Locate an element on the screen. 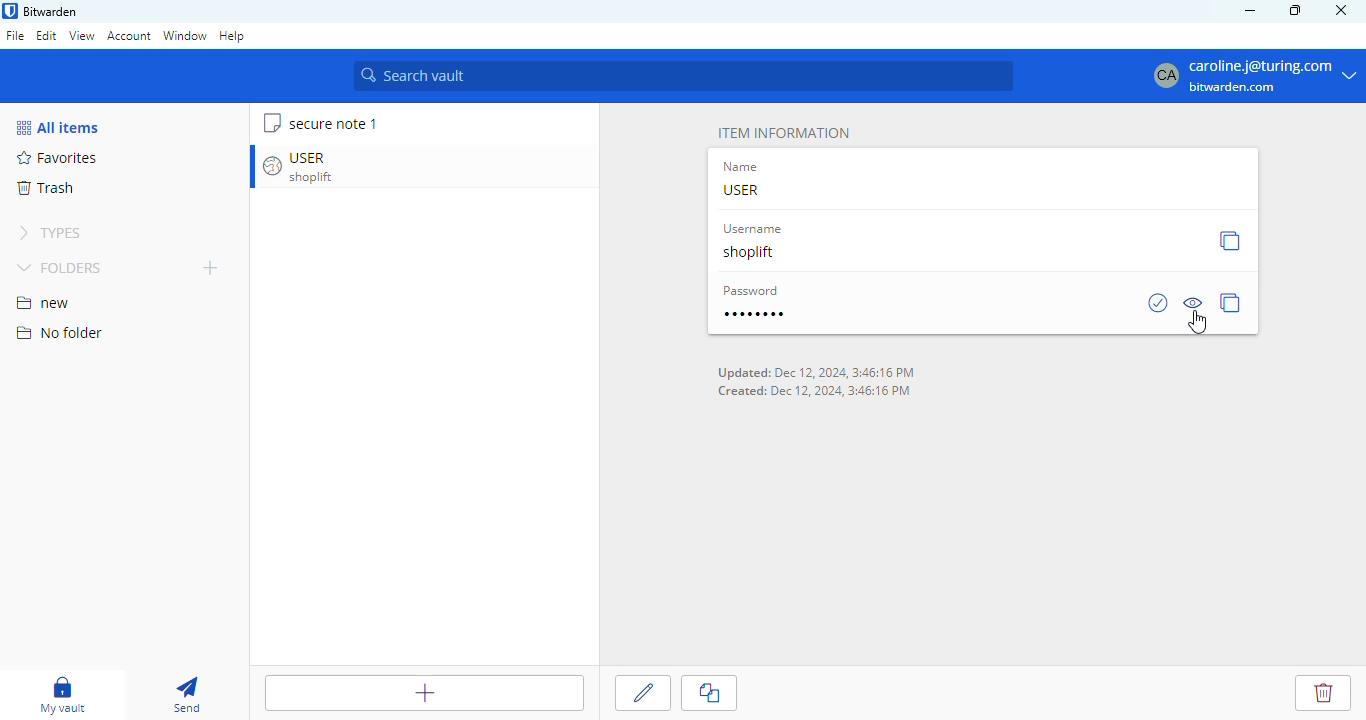  add item is located at coordinates (423, 691).